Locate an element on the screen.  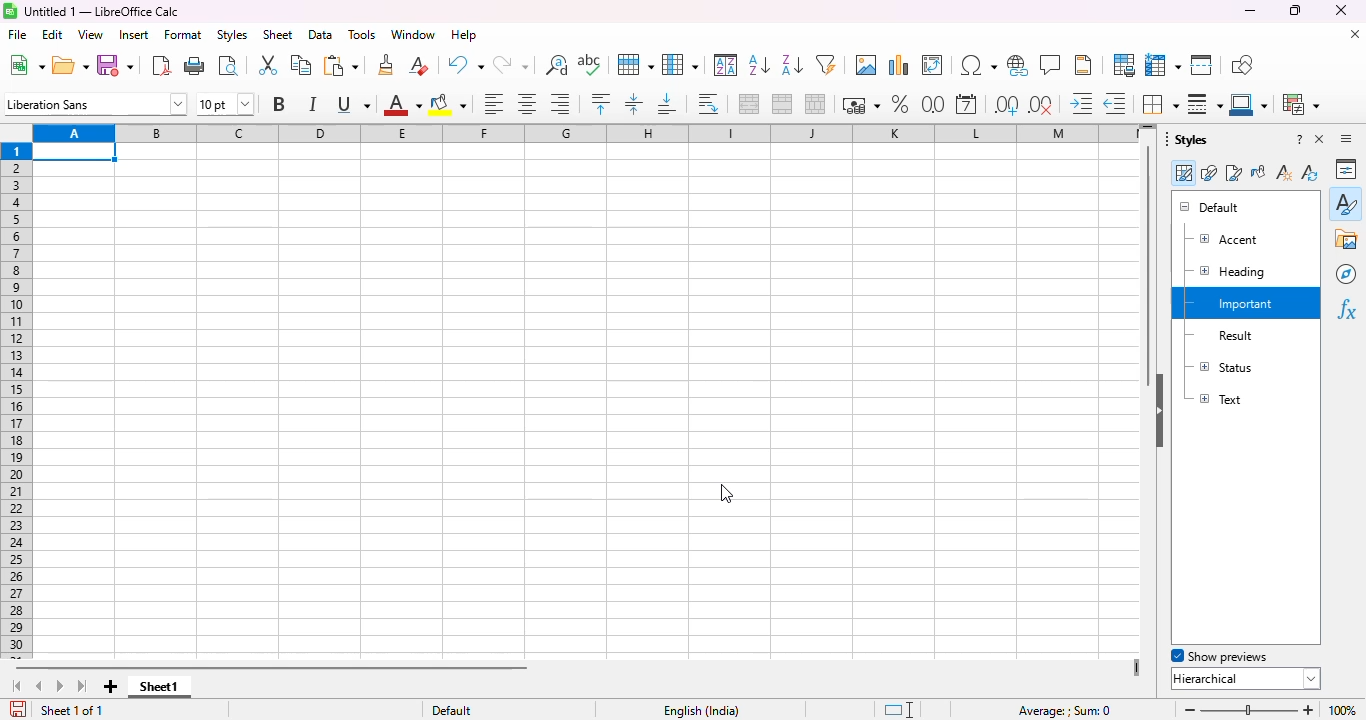
font name is located at coordinates (96, 104).